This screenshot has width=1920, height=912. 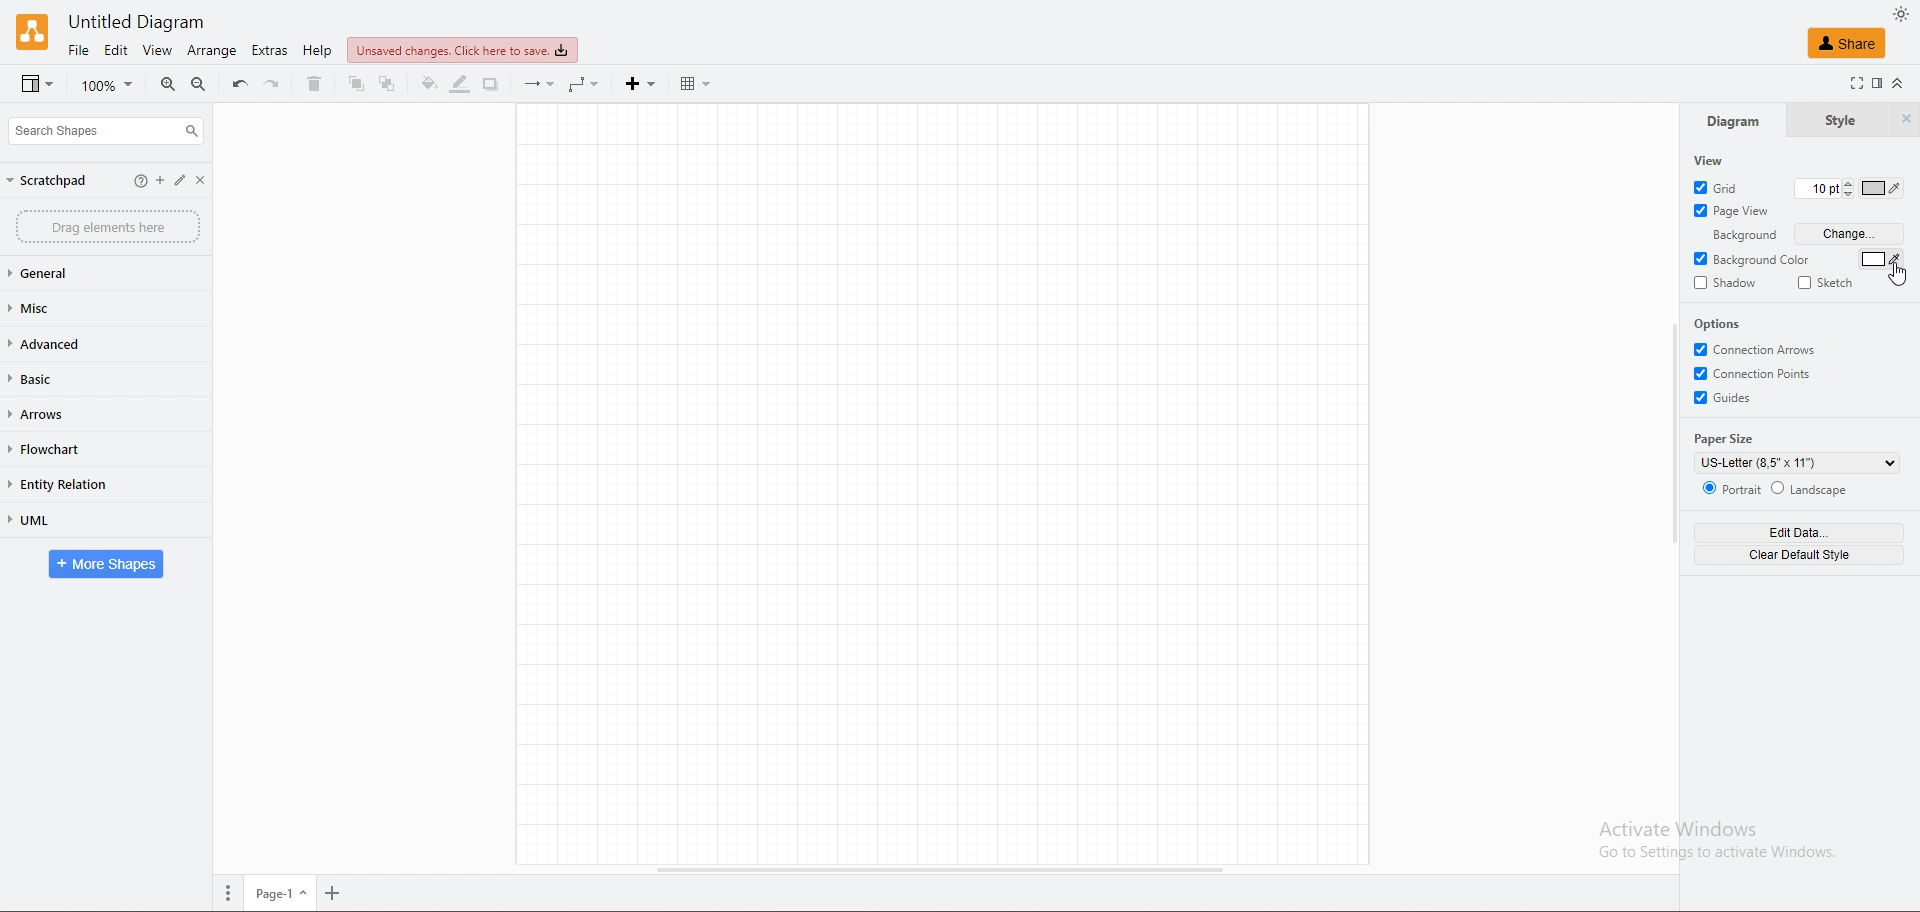 I want to click on file, so click(x=79, y=50).